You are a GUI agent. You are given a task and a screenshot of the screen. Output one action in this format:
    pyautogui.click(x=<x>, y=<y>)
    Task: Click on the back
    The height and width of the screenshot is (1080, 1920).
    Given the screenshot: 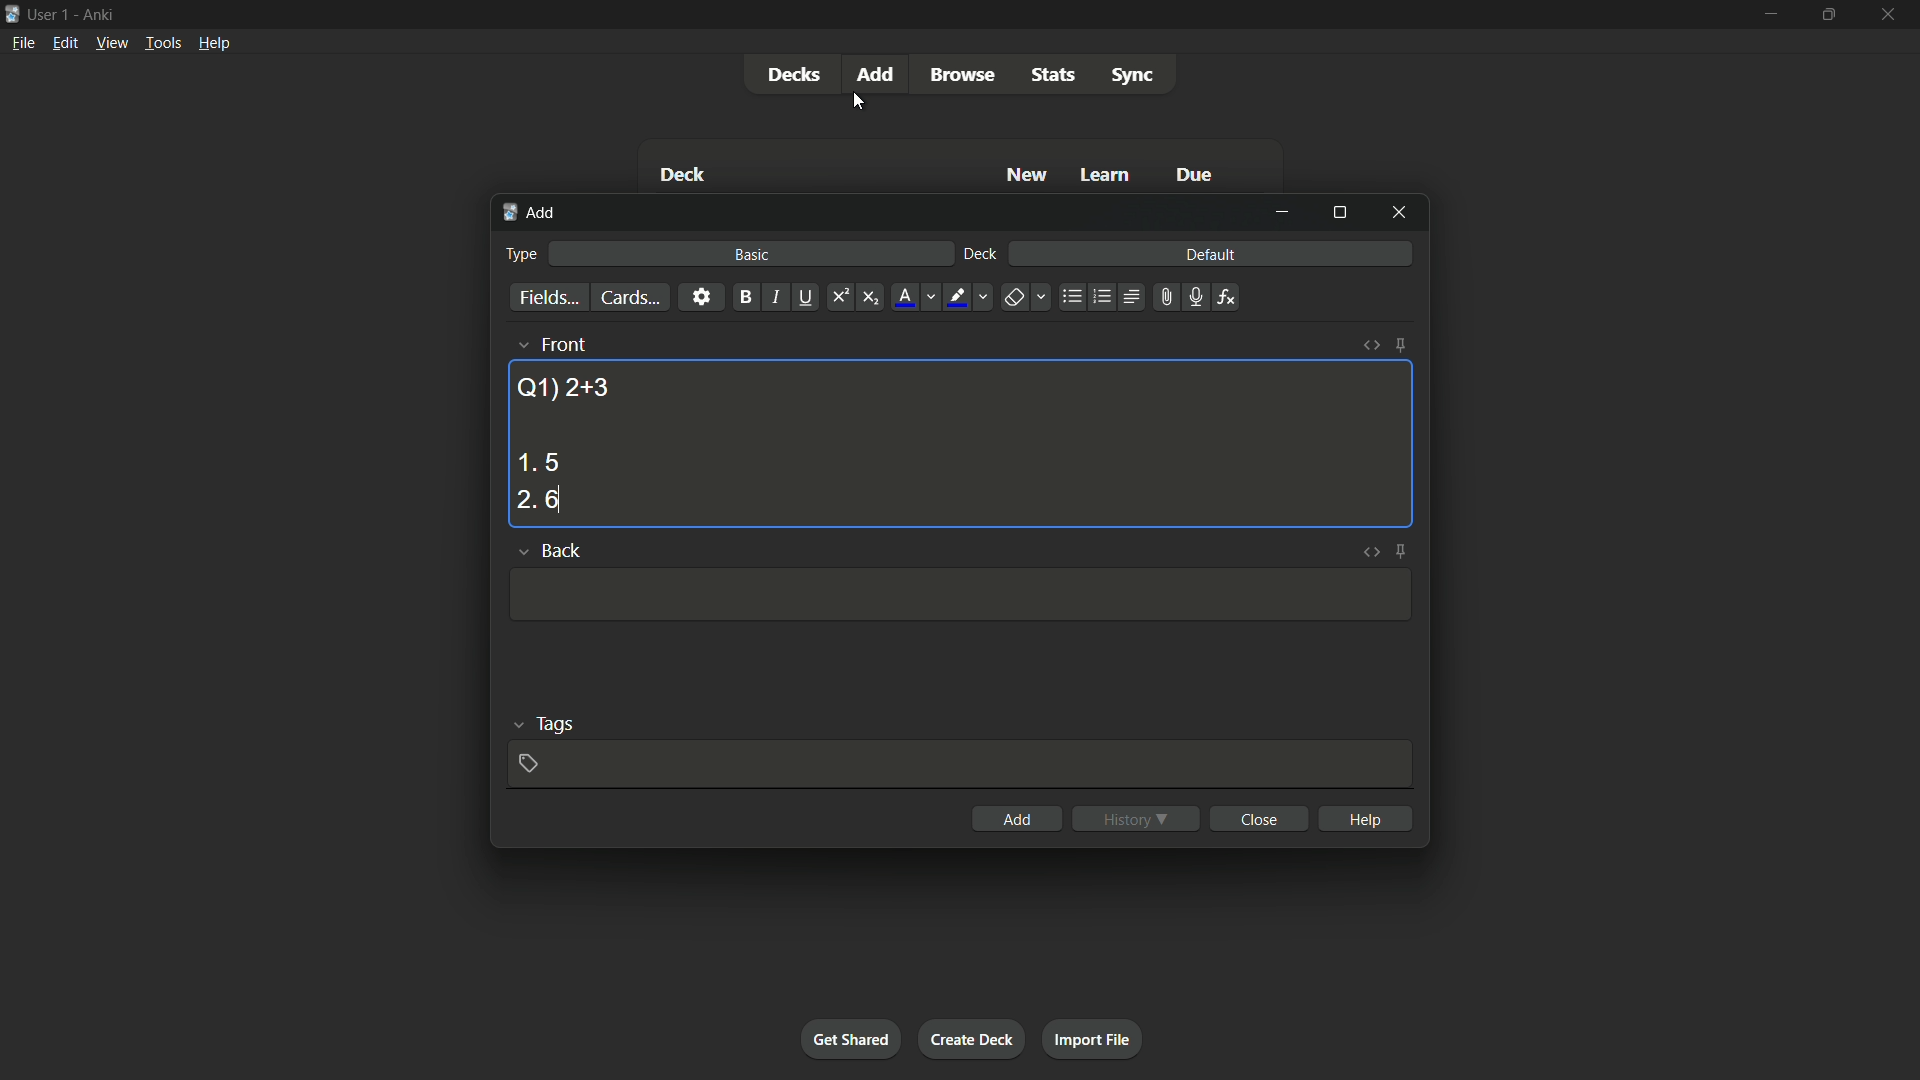 What is the action you would take?
    pyautogui.click(x=560, y=549)
    